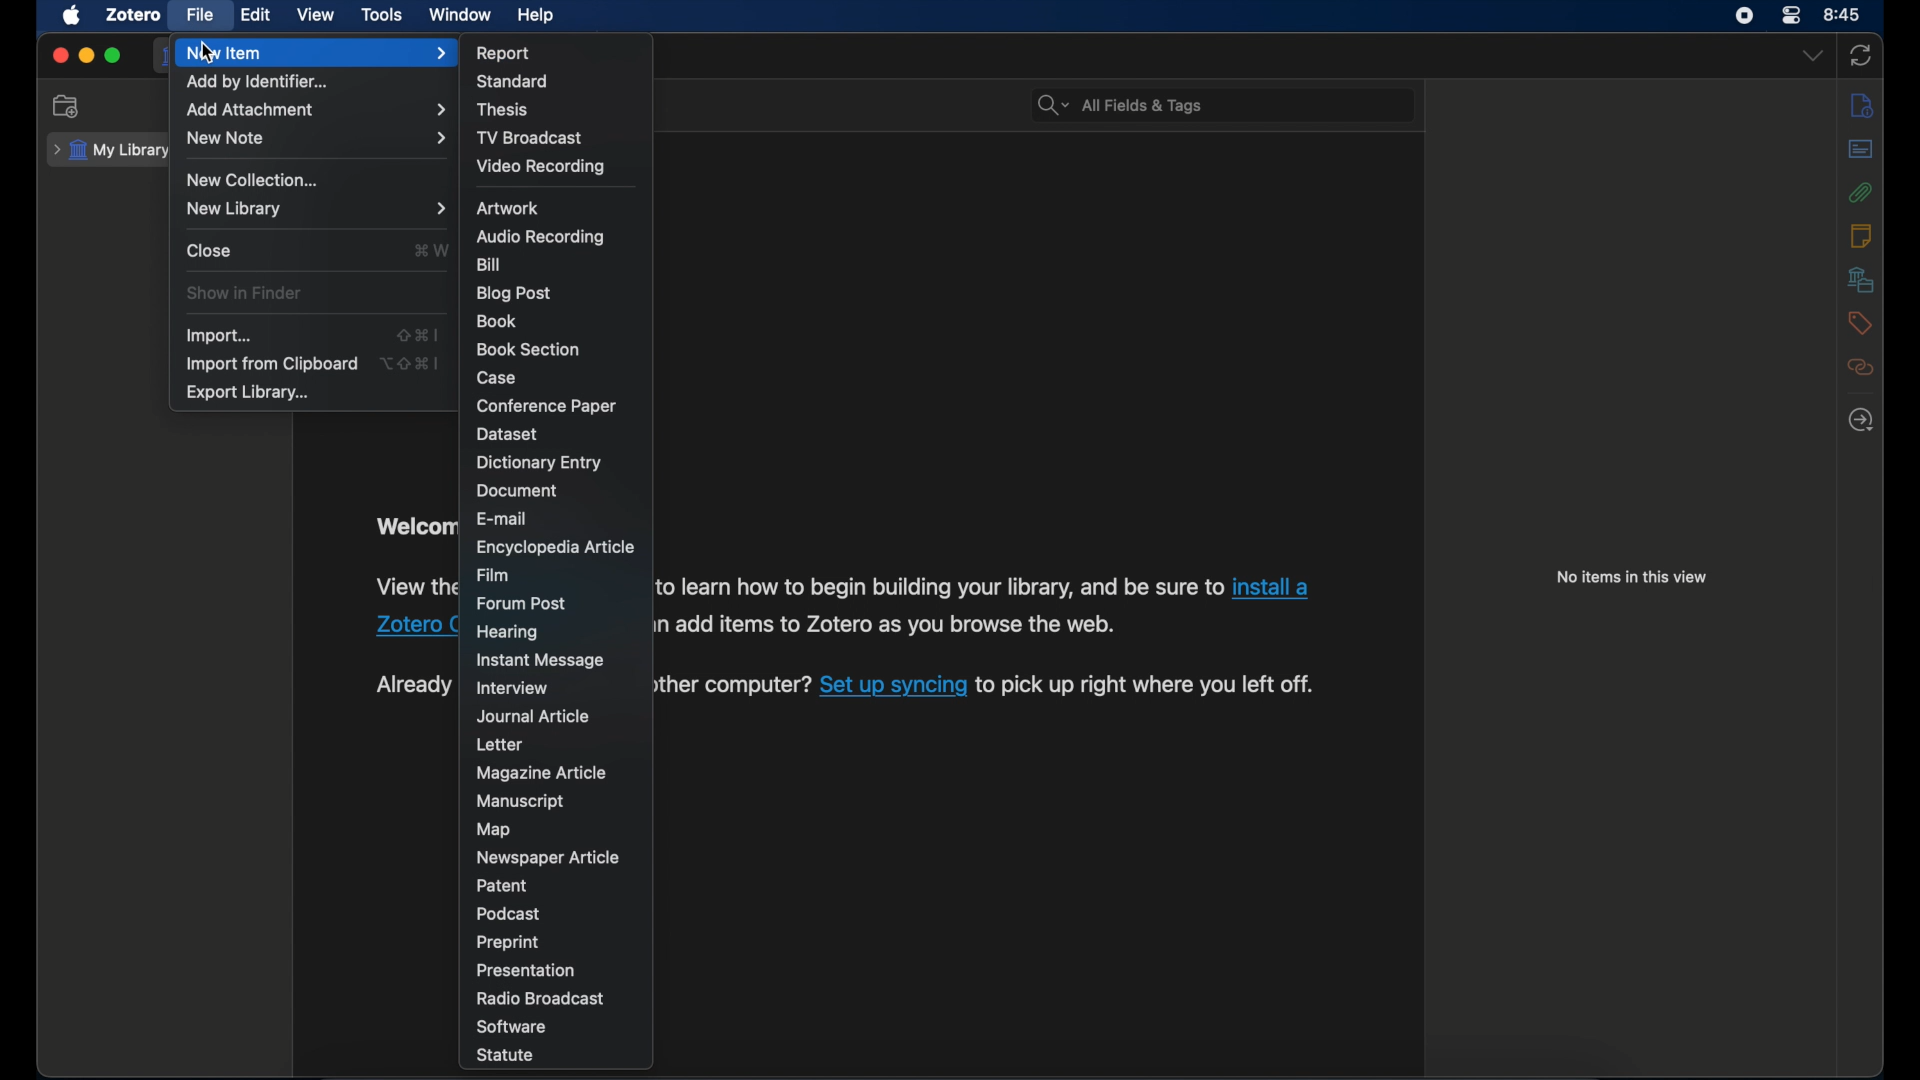 The height and width of the screenshot is (1080, 1920). What do you see at coordinates (67, 105) in the screenshot?
I see `new collection` at bounding box center [67, 105].